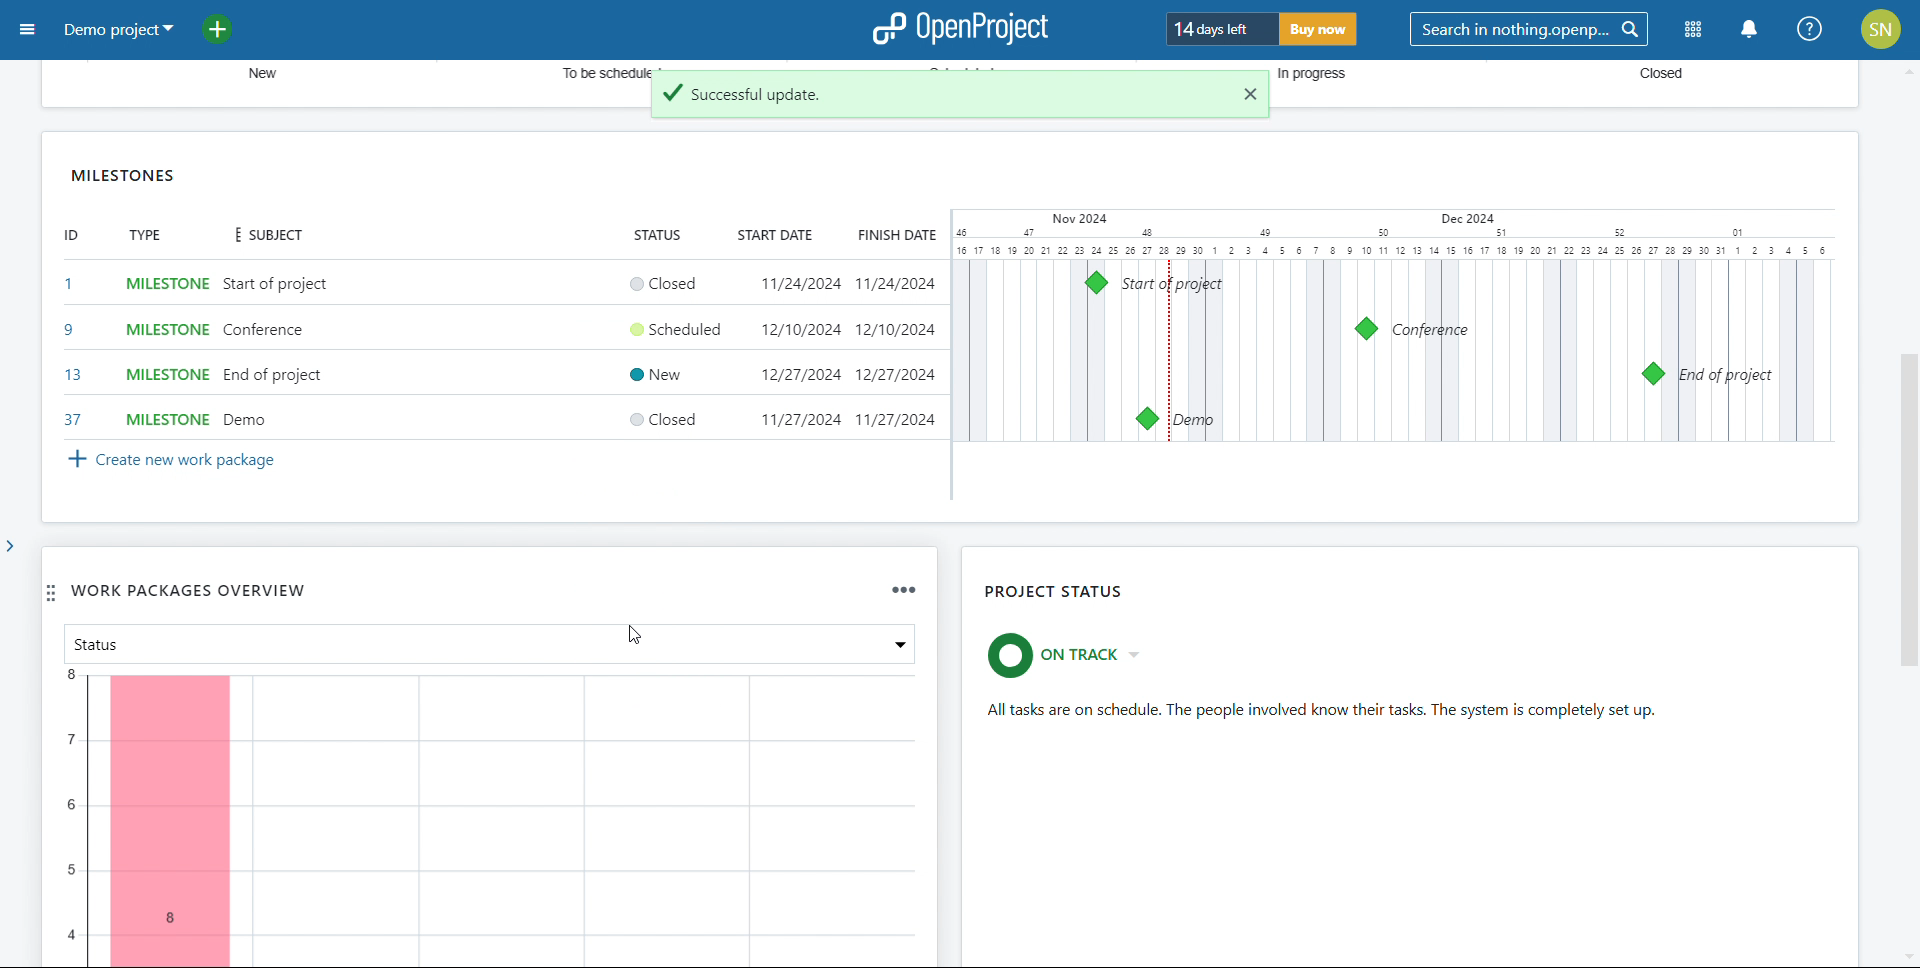 The image size is (1920, 968). Describe the element at coordinates (1325, 711) in the screenshot. I see `status` at that location.